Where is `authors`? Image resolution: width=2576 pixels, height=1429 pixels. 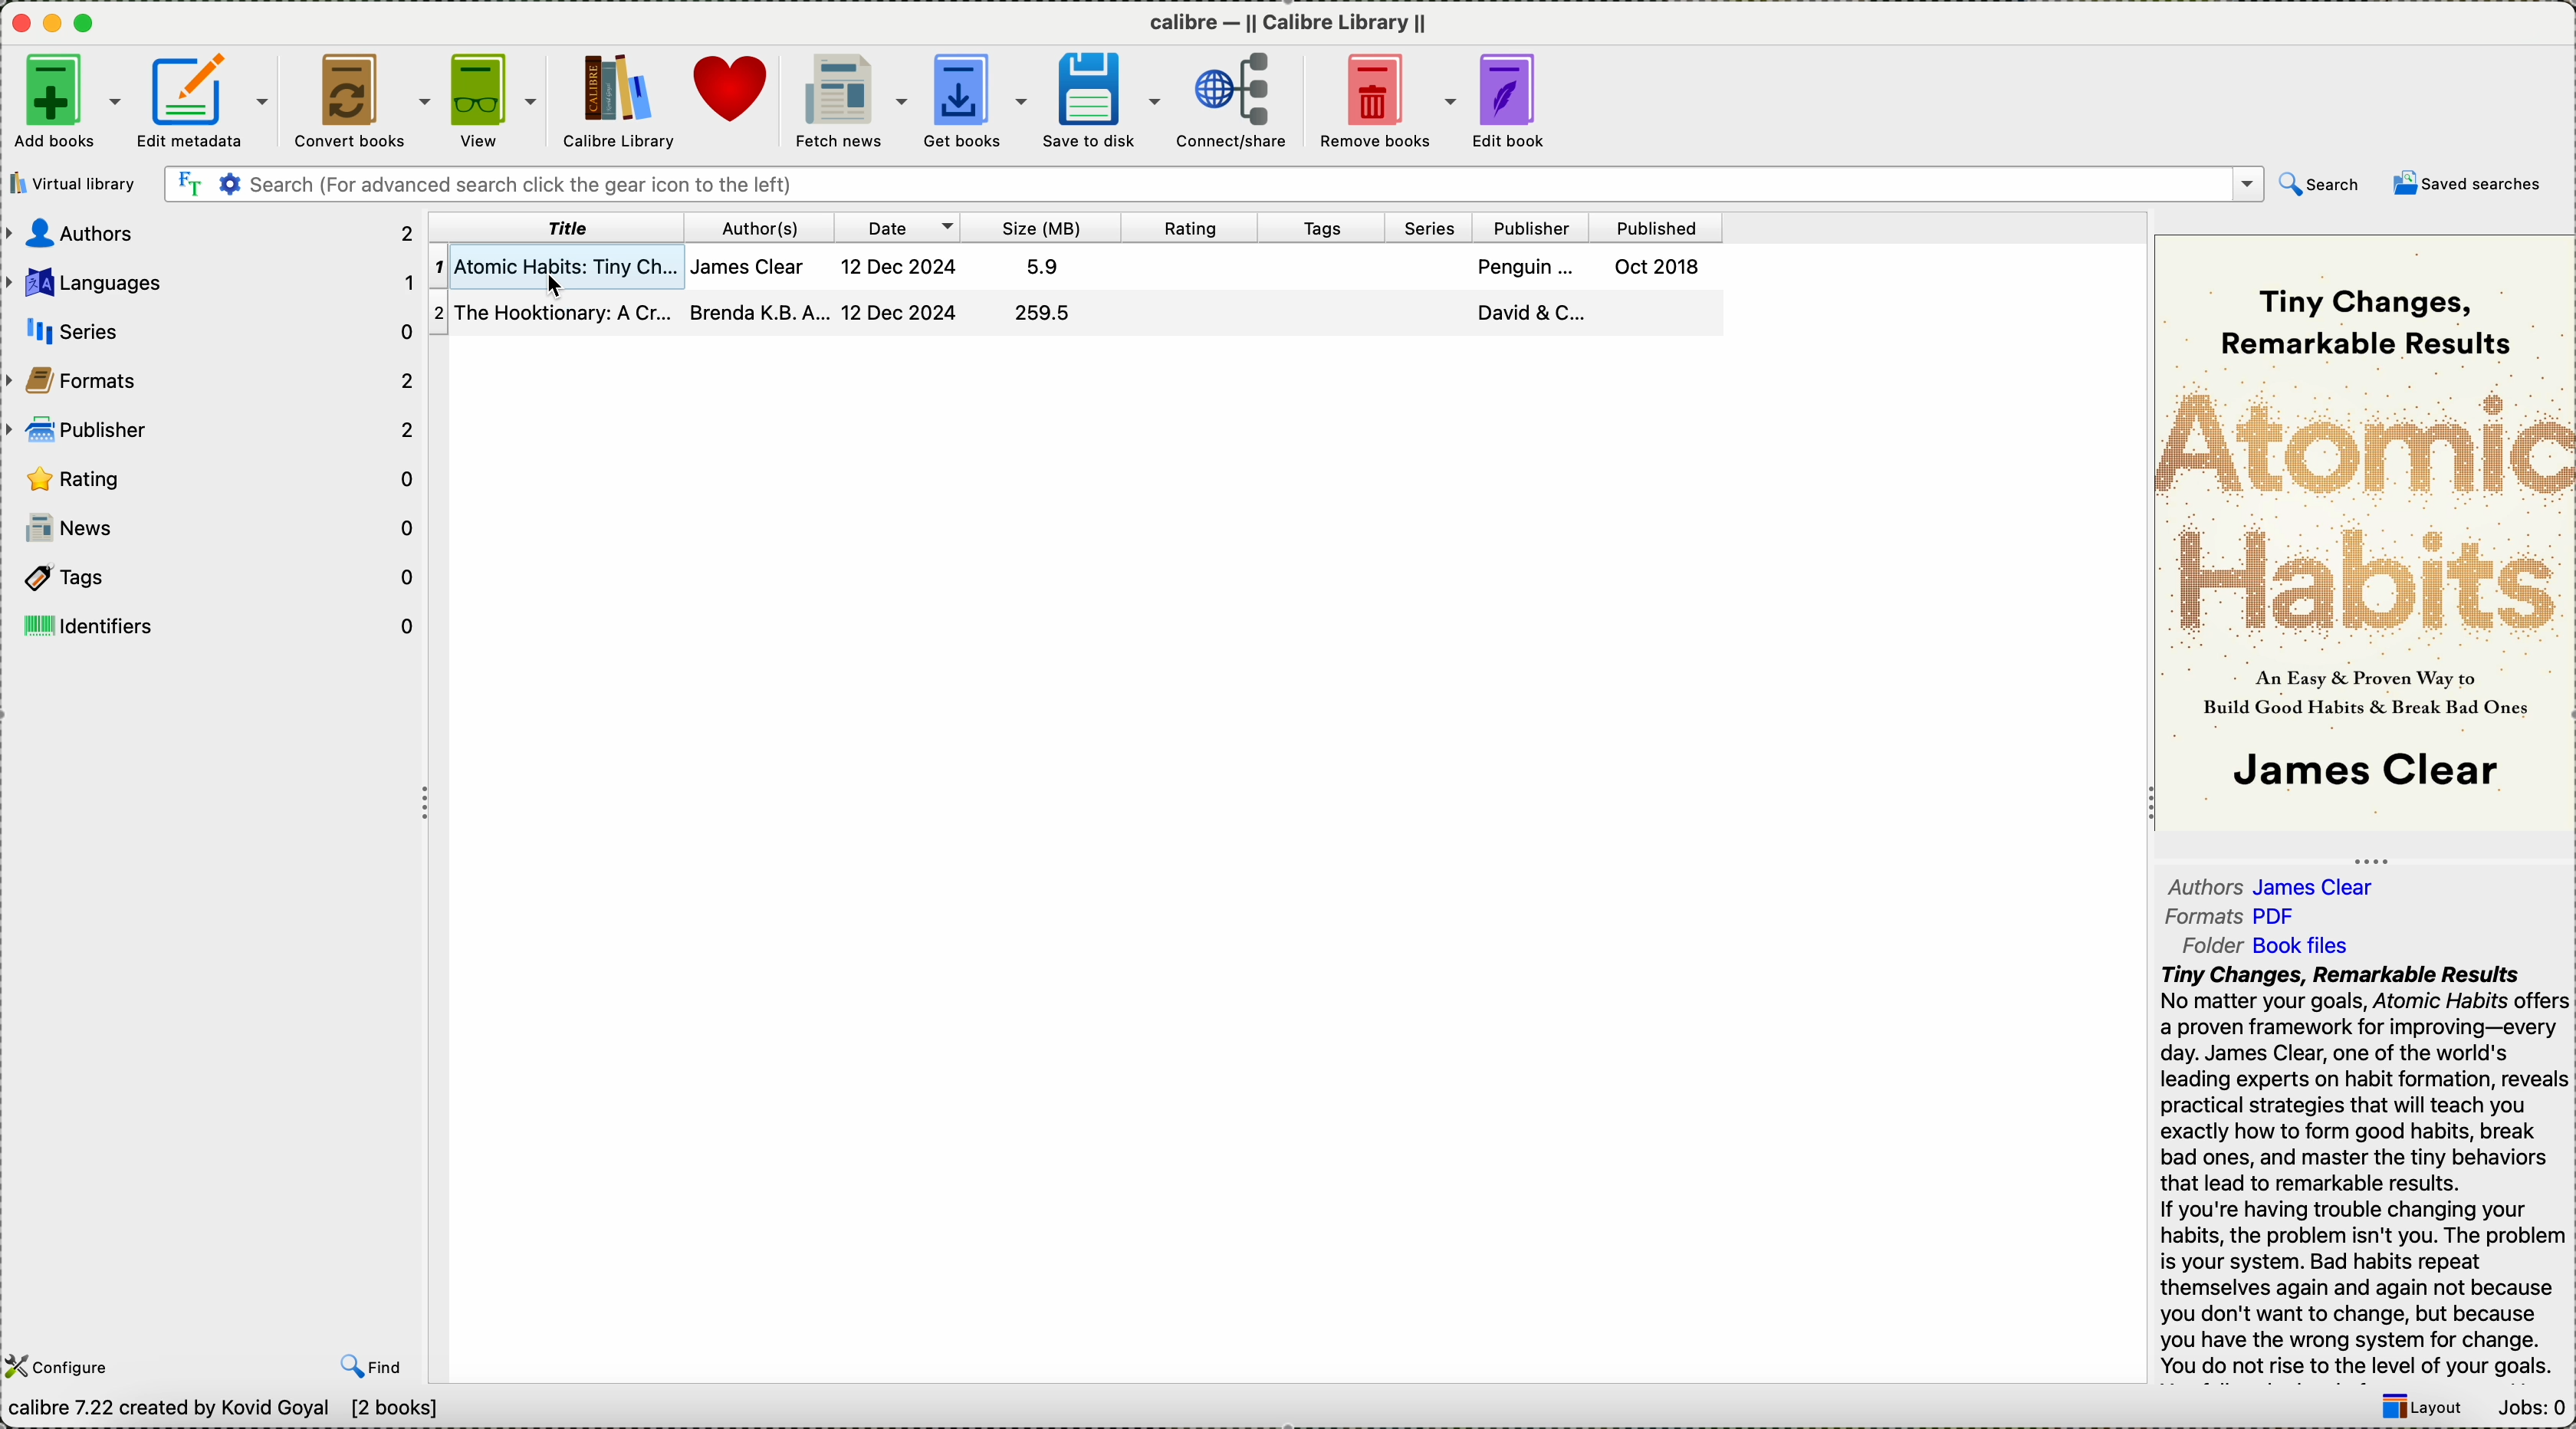
authors is located at coordinates (208, 235).